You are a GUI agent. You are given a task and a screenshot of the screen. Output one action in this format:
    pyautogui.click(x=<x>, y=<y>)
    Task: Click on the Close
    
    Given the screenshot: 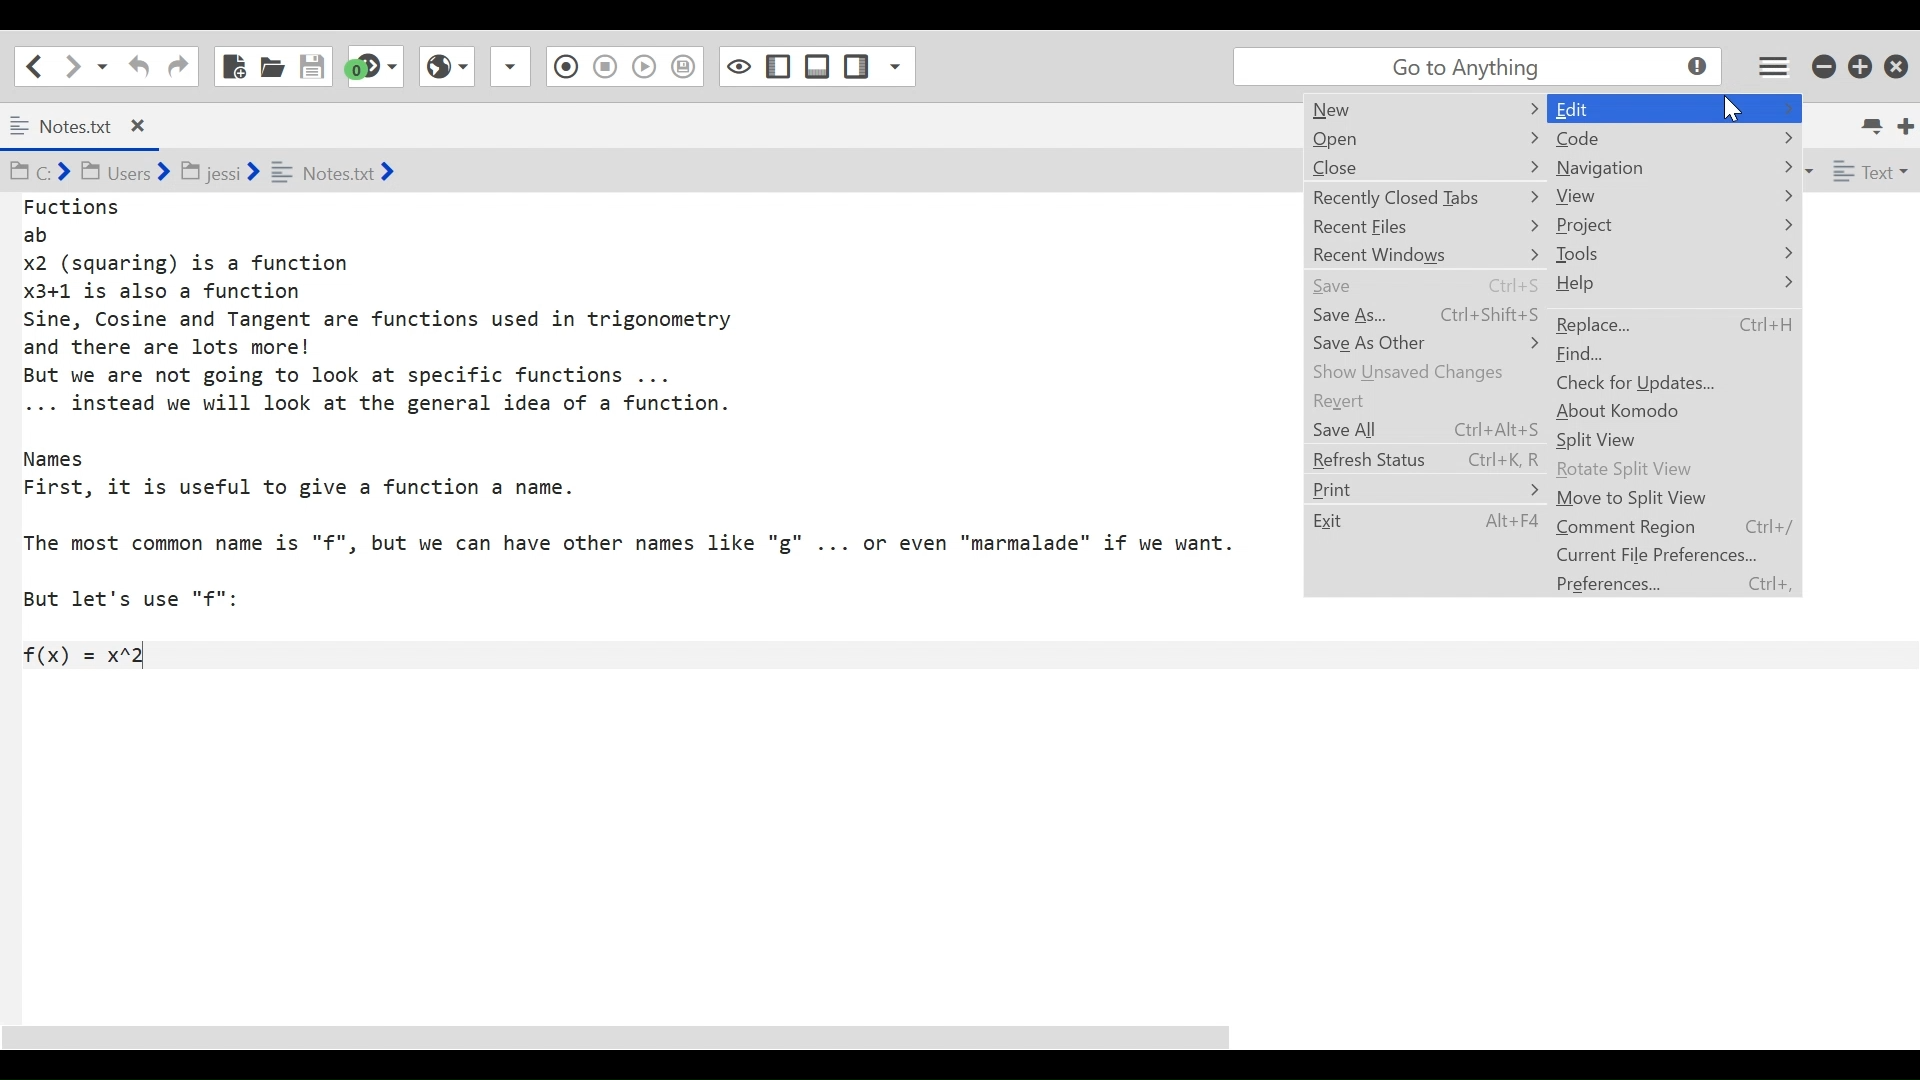 What is the action you would take?
    pyautogui.click(x=1371, y=167)
    